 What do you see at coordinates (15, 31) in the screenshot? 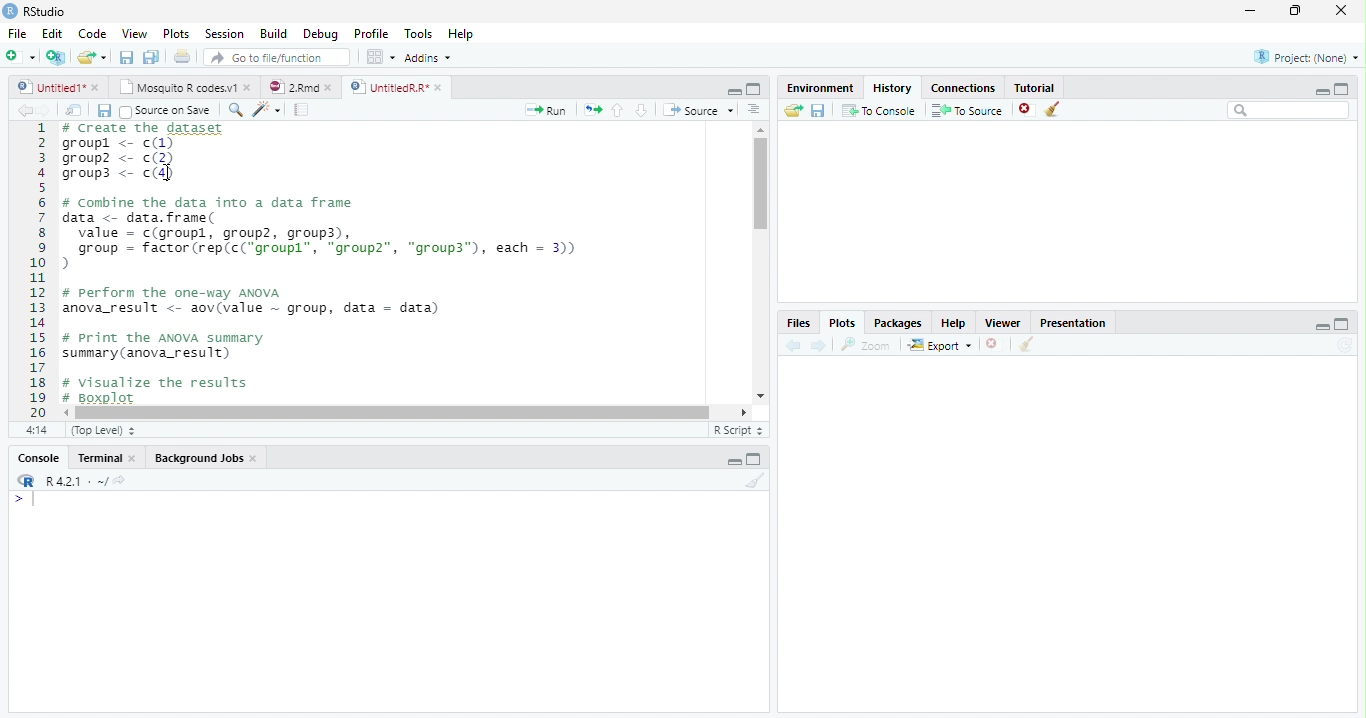
I see `File` at bounding box center [15, 31].